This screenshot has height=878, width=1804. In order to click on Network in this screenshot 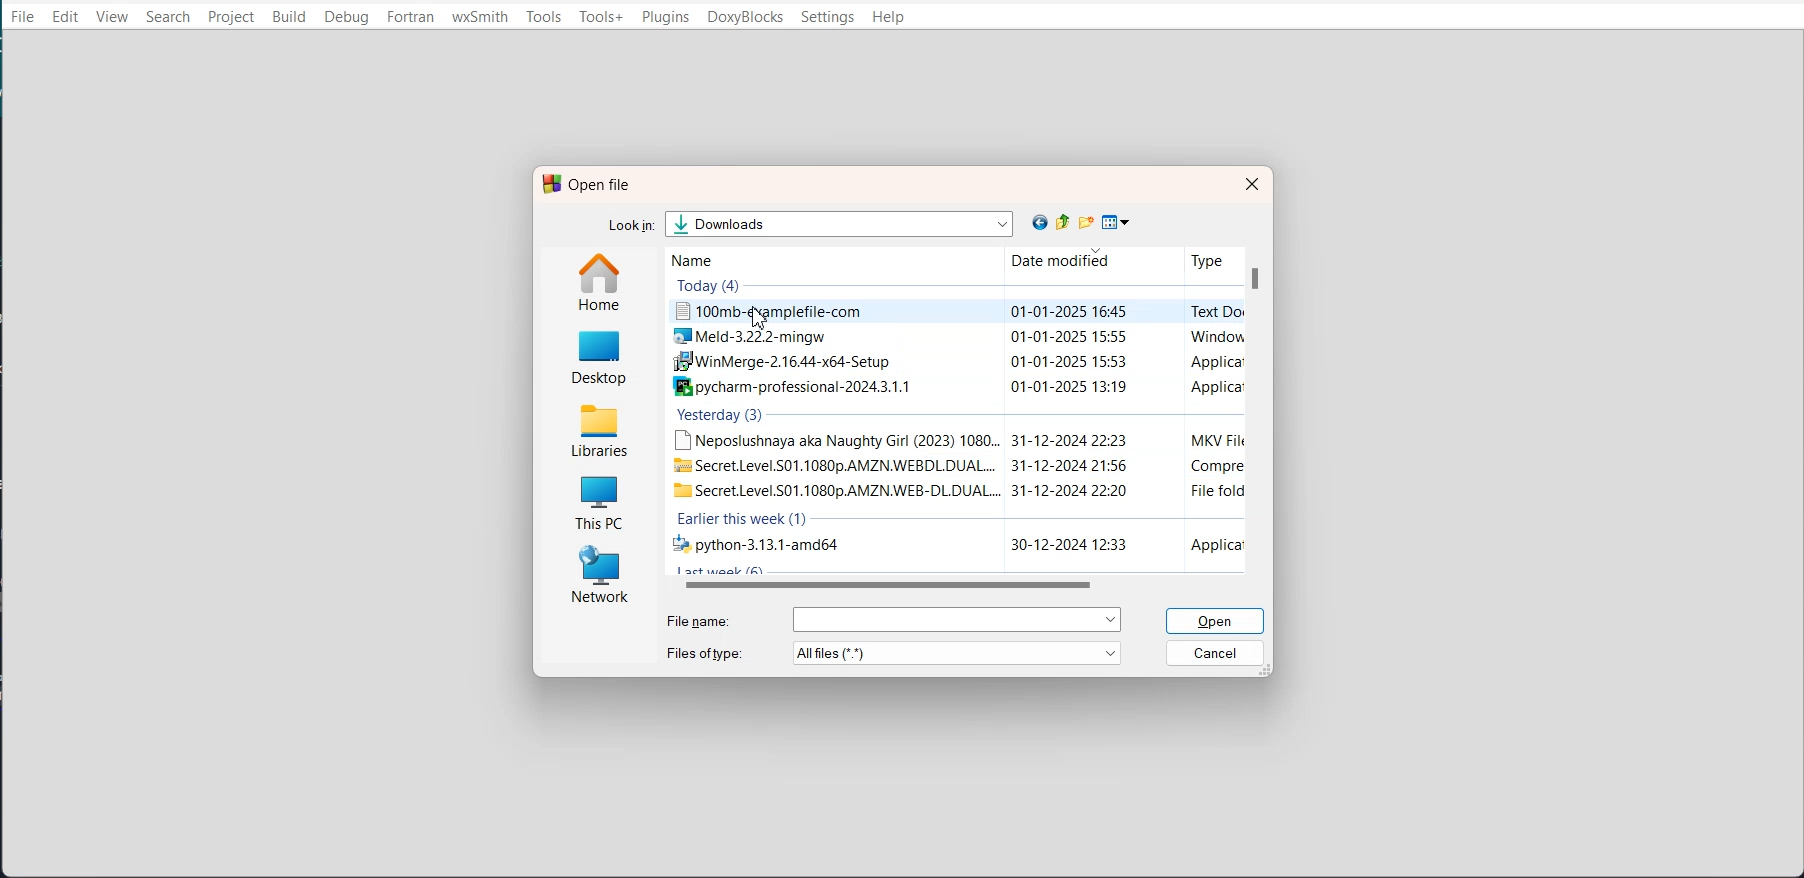, I will do `click(597, 575)`.